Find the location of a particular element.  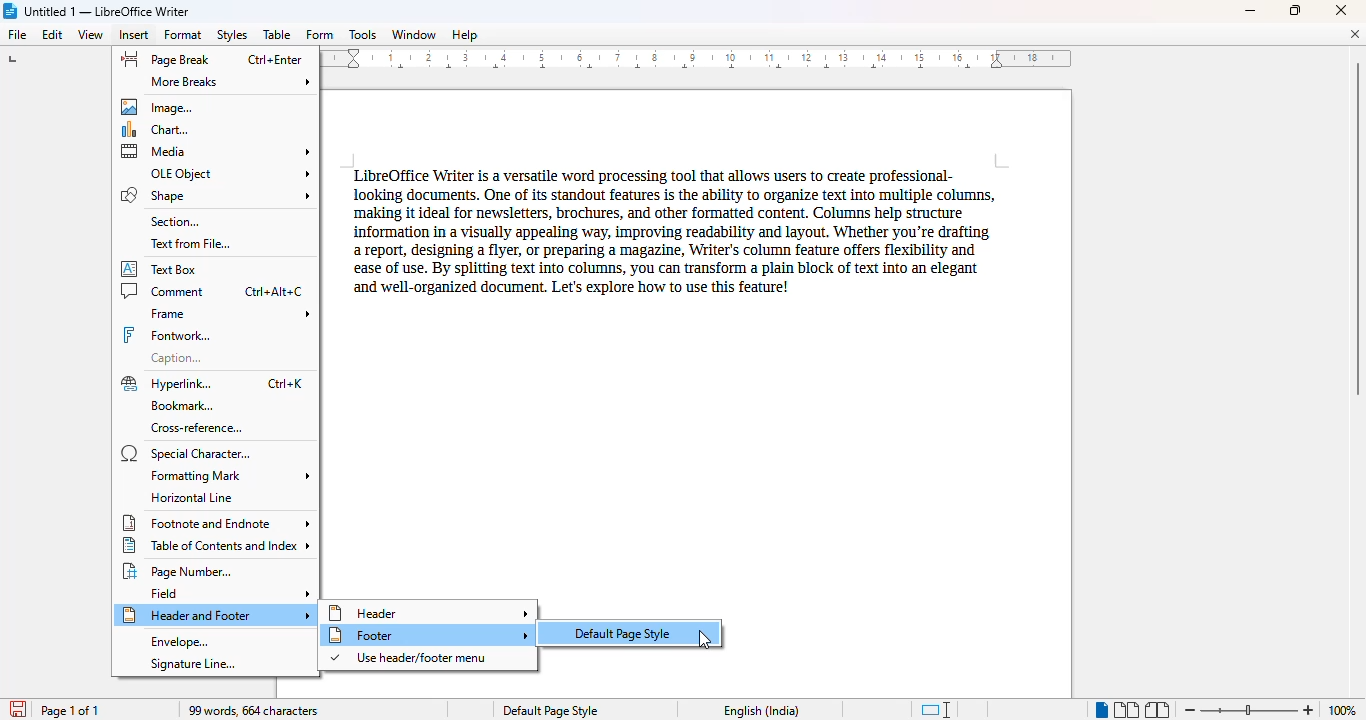

section is located at coordinates (175, 221).